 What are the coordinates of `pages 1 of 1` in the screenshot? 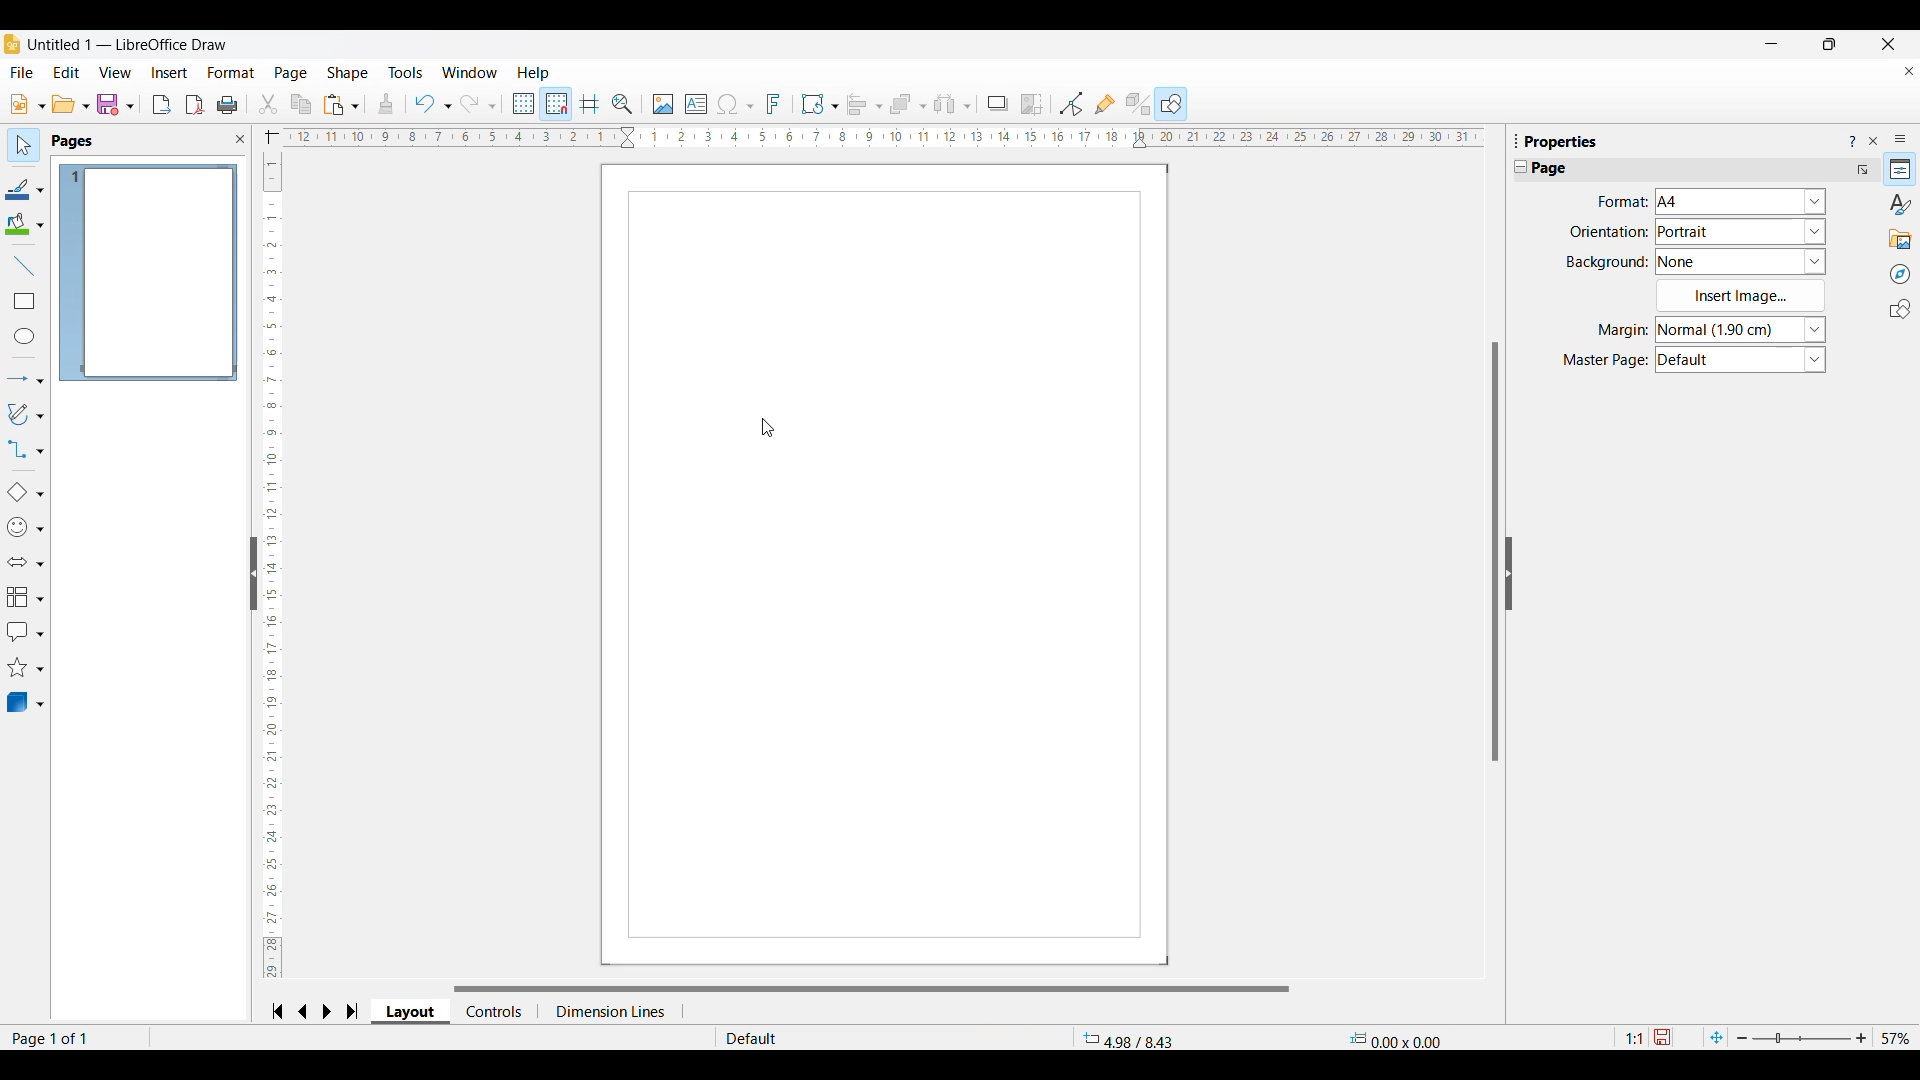 It's located at (74, 1038).